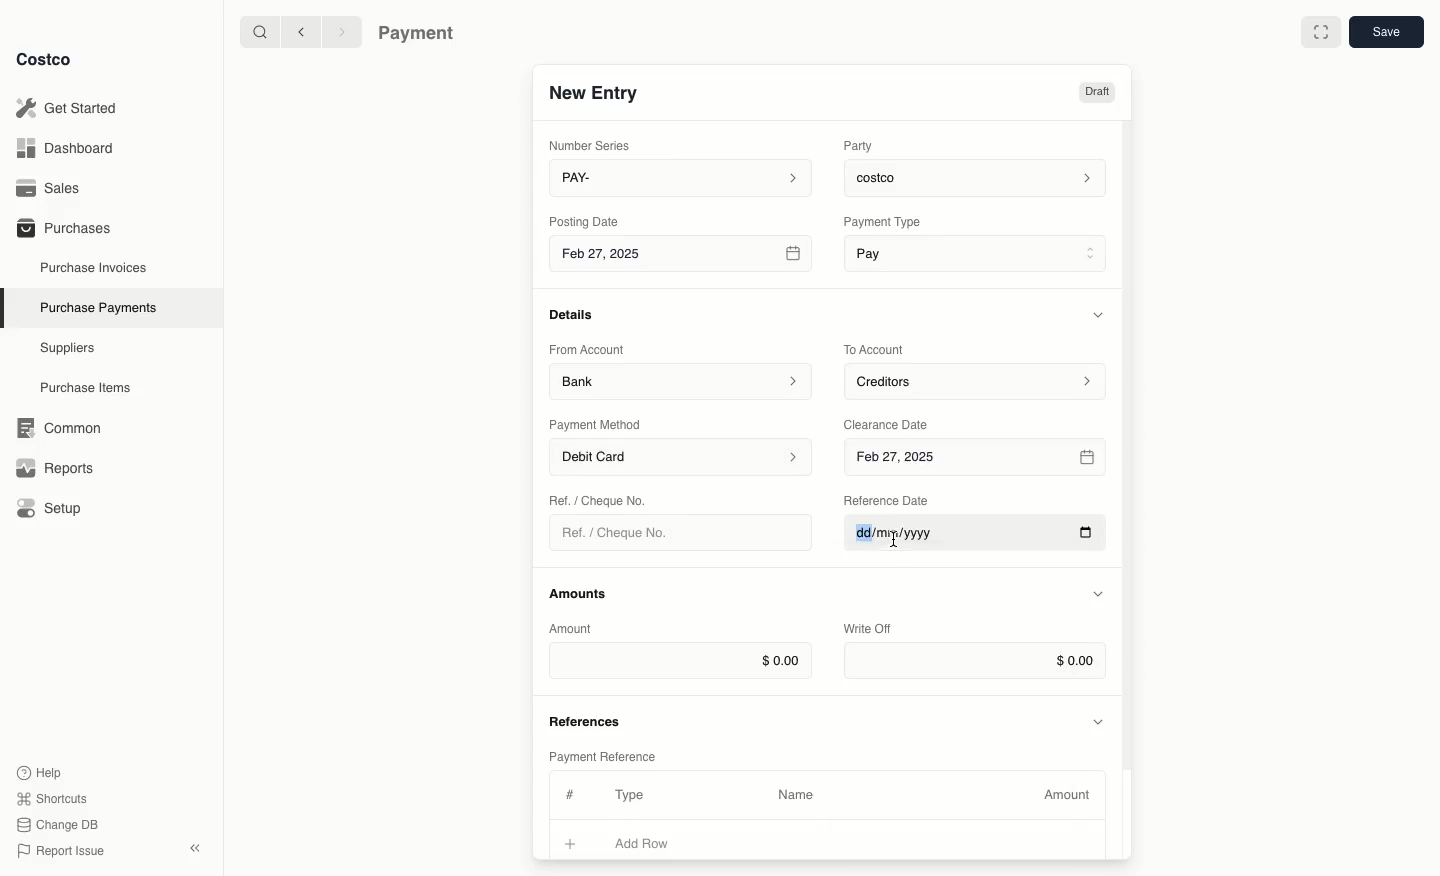  Describe the element at coordinates (55, 188) in the screenshot. I see `Sales` at that location.